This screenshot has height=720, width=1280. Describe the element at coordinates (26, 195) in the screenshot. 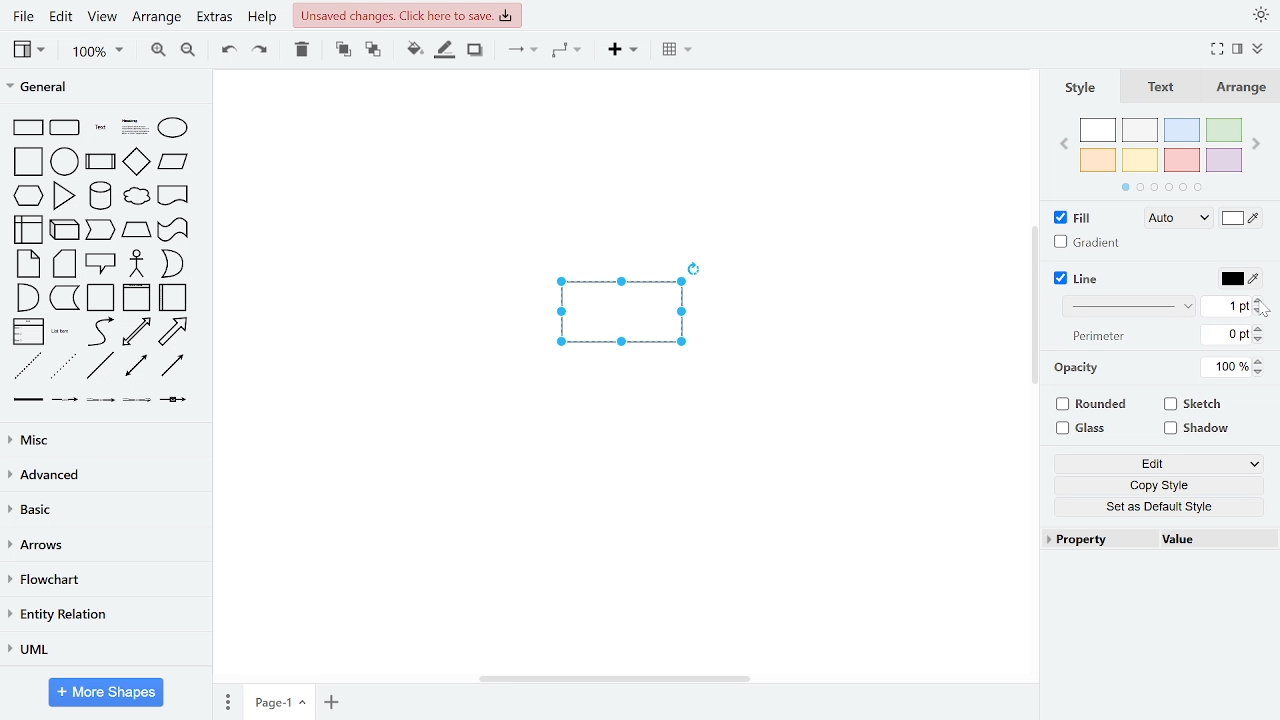

I see `general shapesgeneral shapes` at that location.